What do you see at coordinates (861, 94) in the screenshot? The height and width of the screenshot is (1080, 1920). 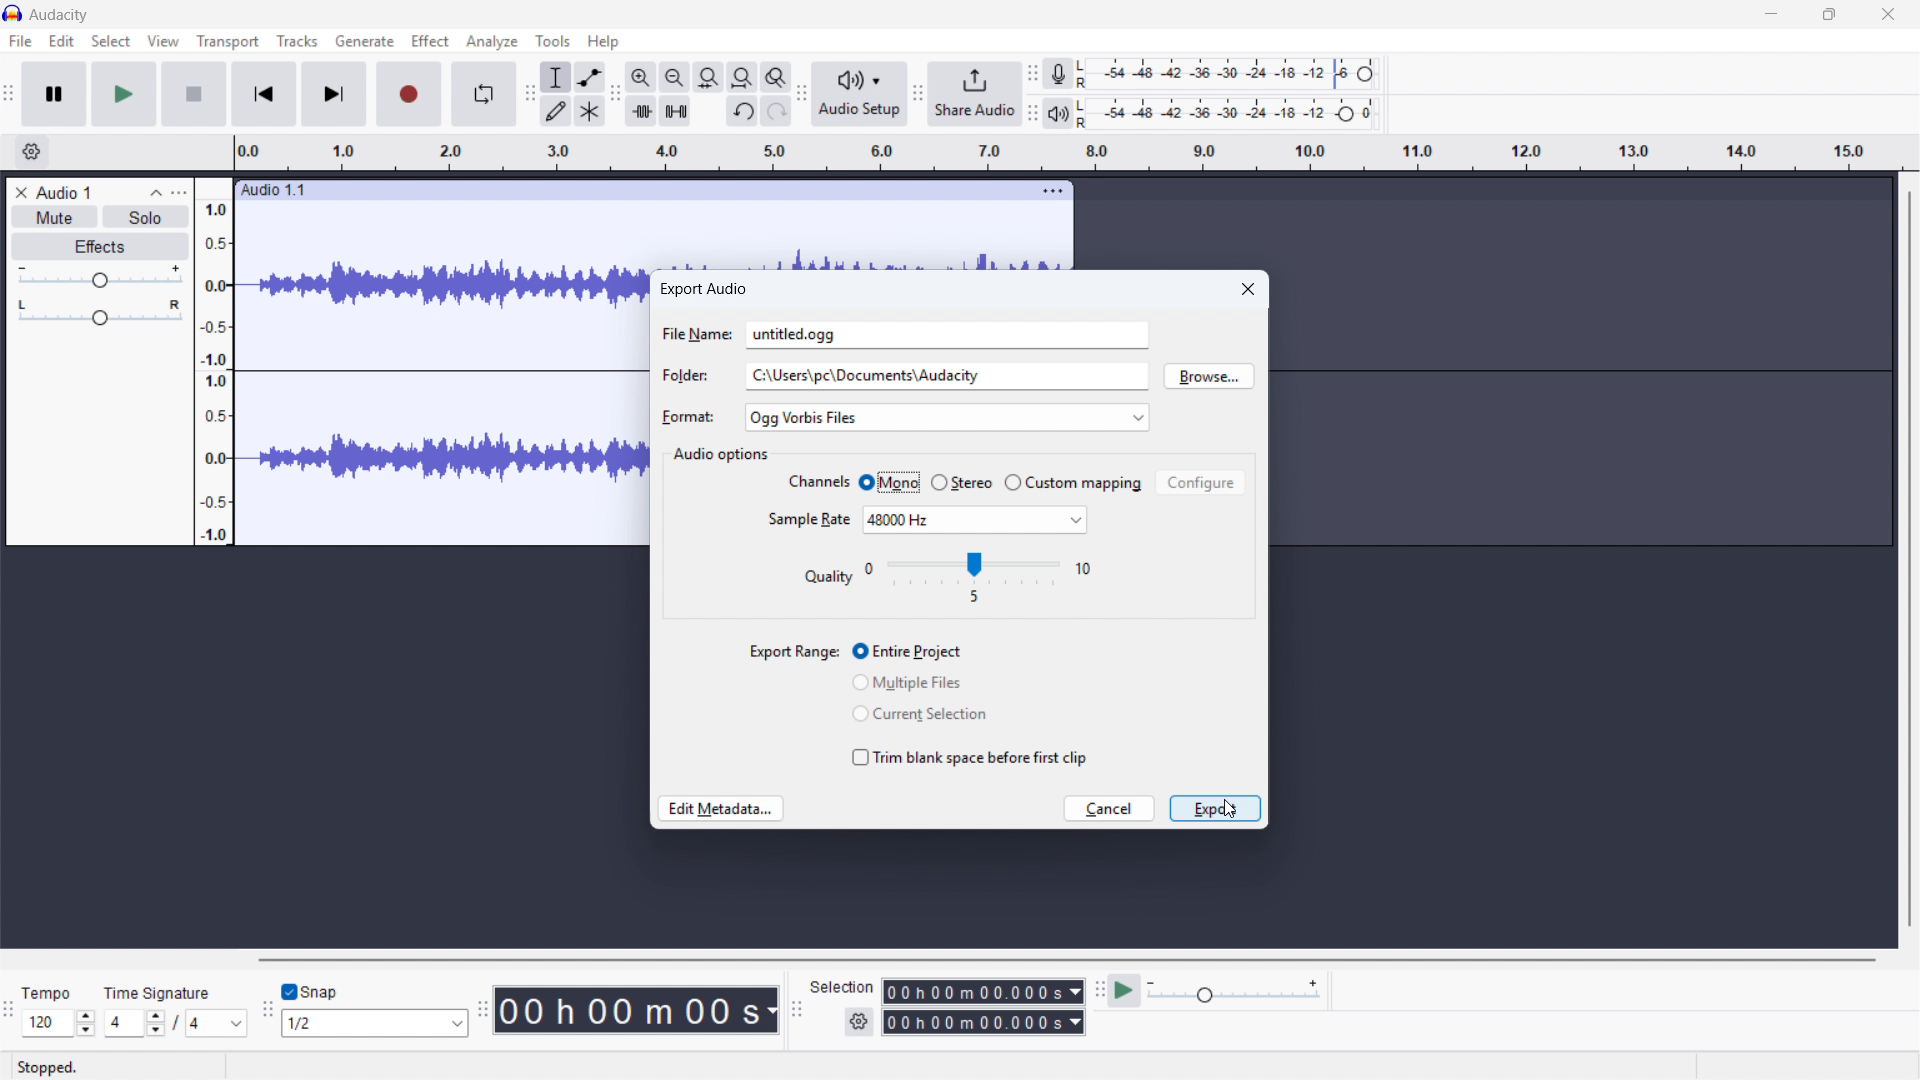 I see `Audio setup ` at bounding box center [861, 94].